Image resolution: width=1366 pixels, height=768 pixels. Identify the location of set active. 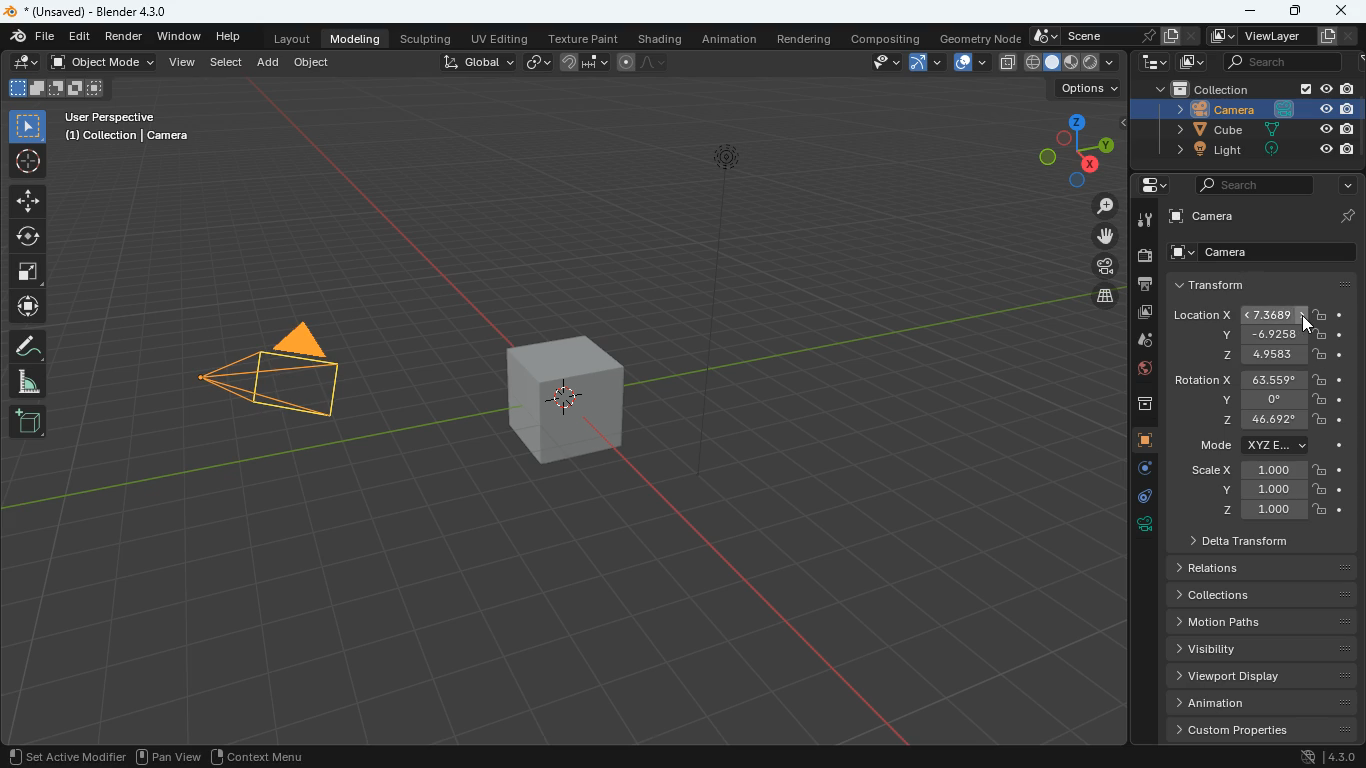
(67, 756).